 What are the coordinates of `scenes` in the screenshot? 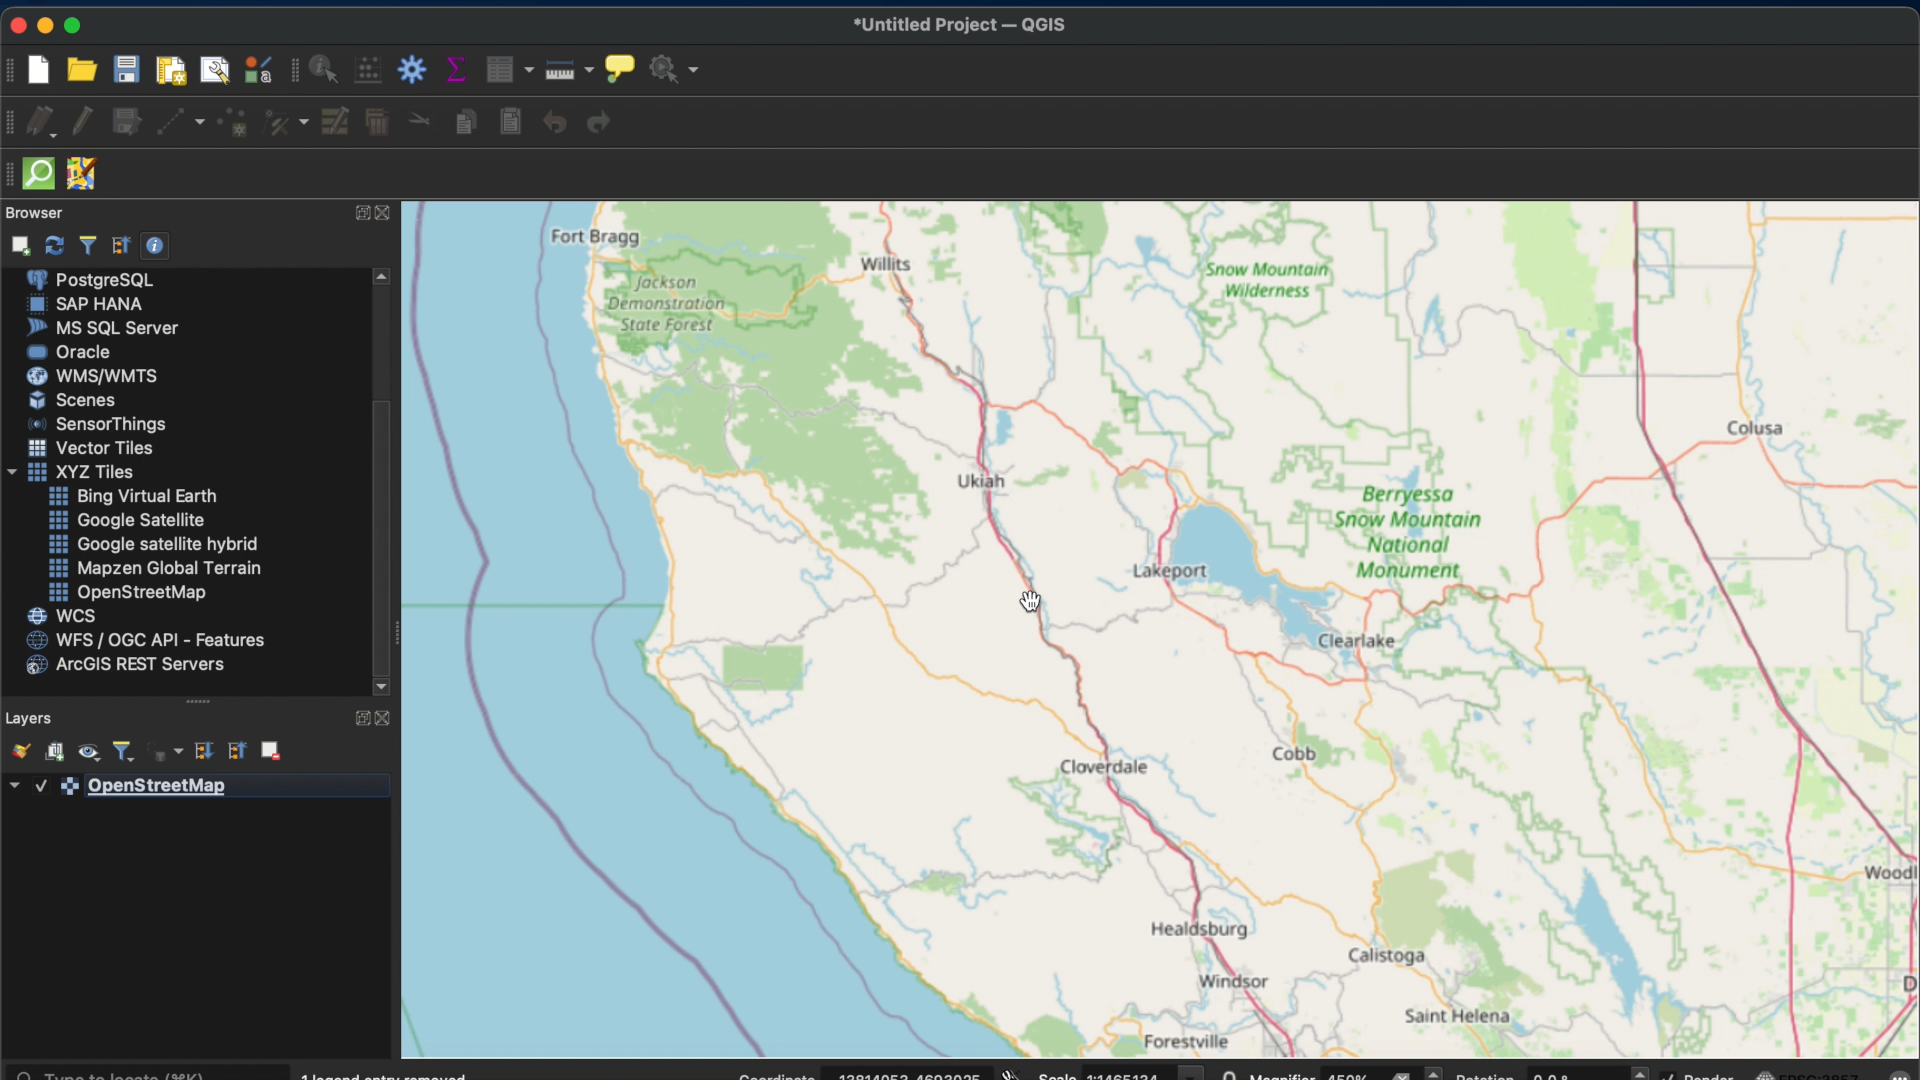 It's located at (71, 399).